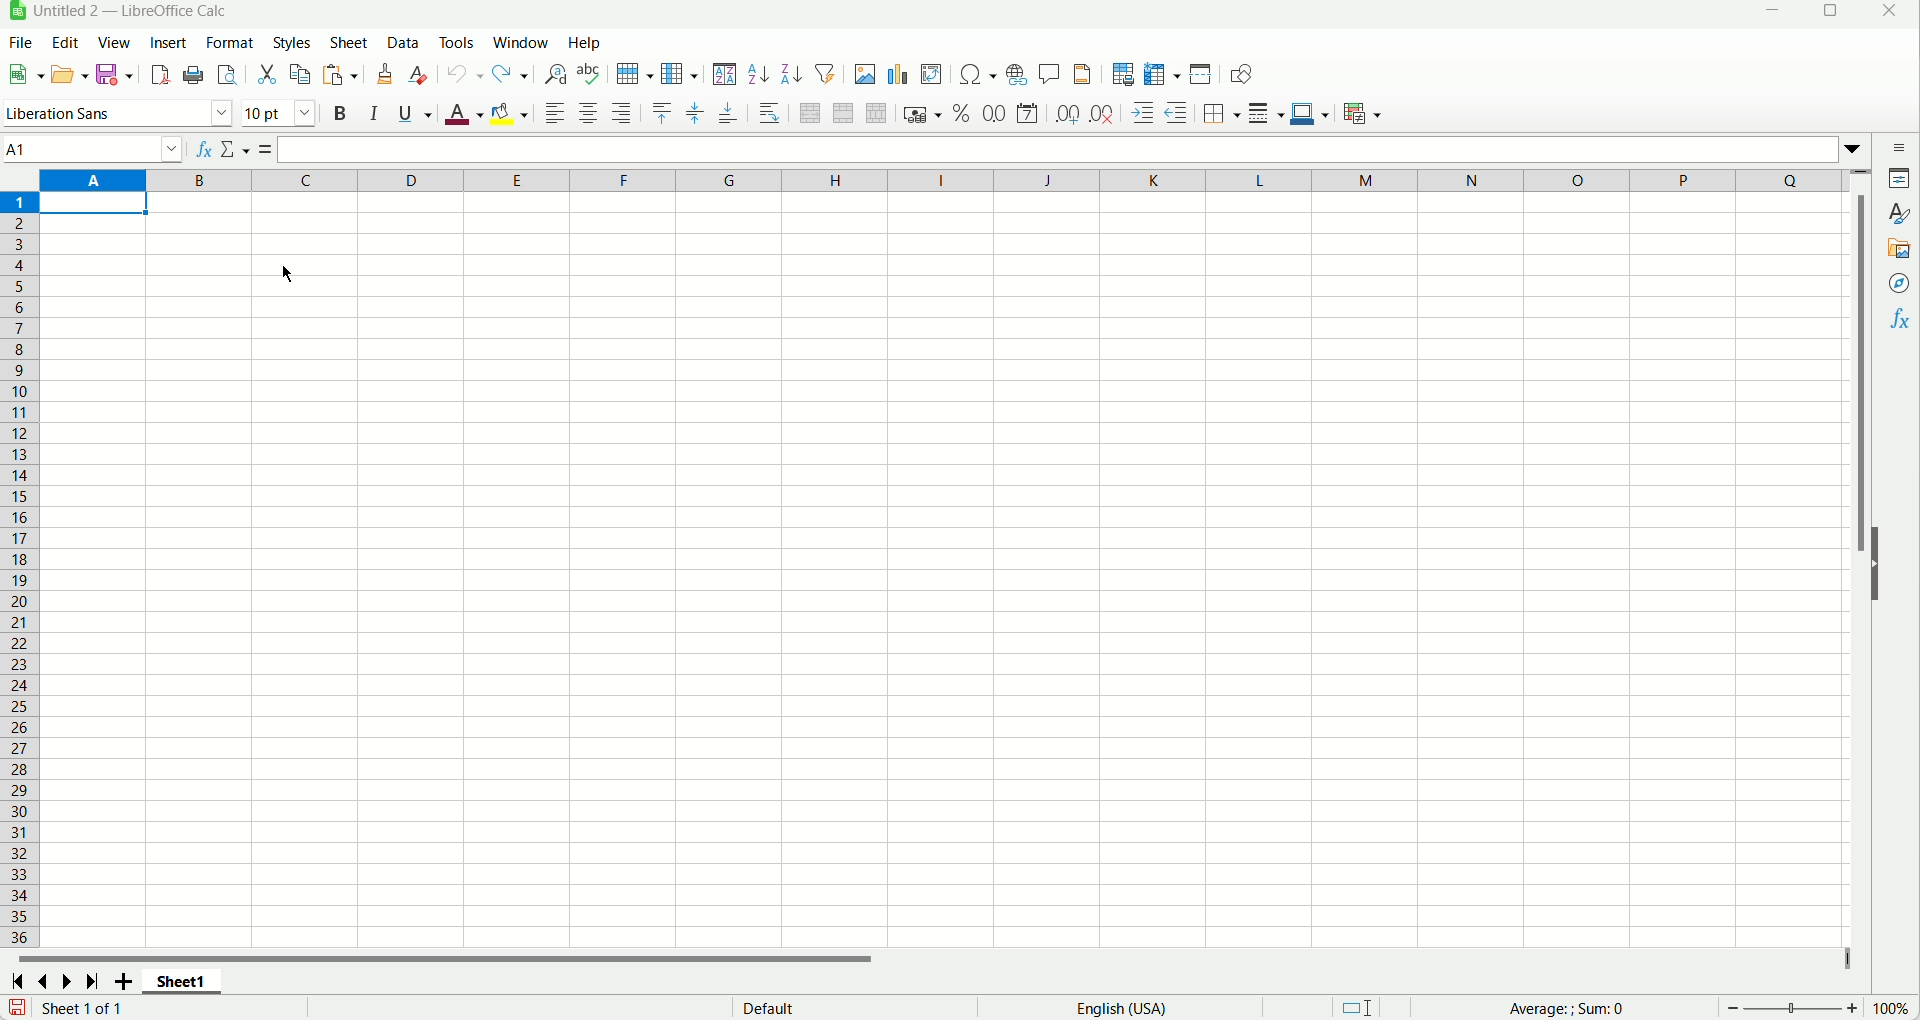 The height and width of the screenshot is (1020, 1920). I want to click on Freeze rows and column, so click(1162, 74).